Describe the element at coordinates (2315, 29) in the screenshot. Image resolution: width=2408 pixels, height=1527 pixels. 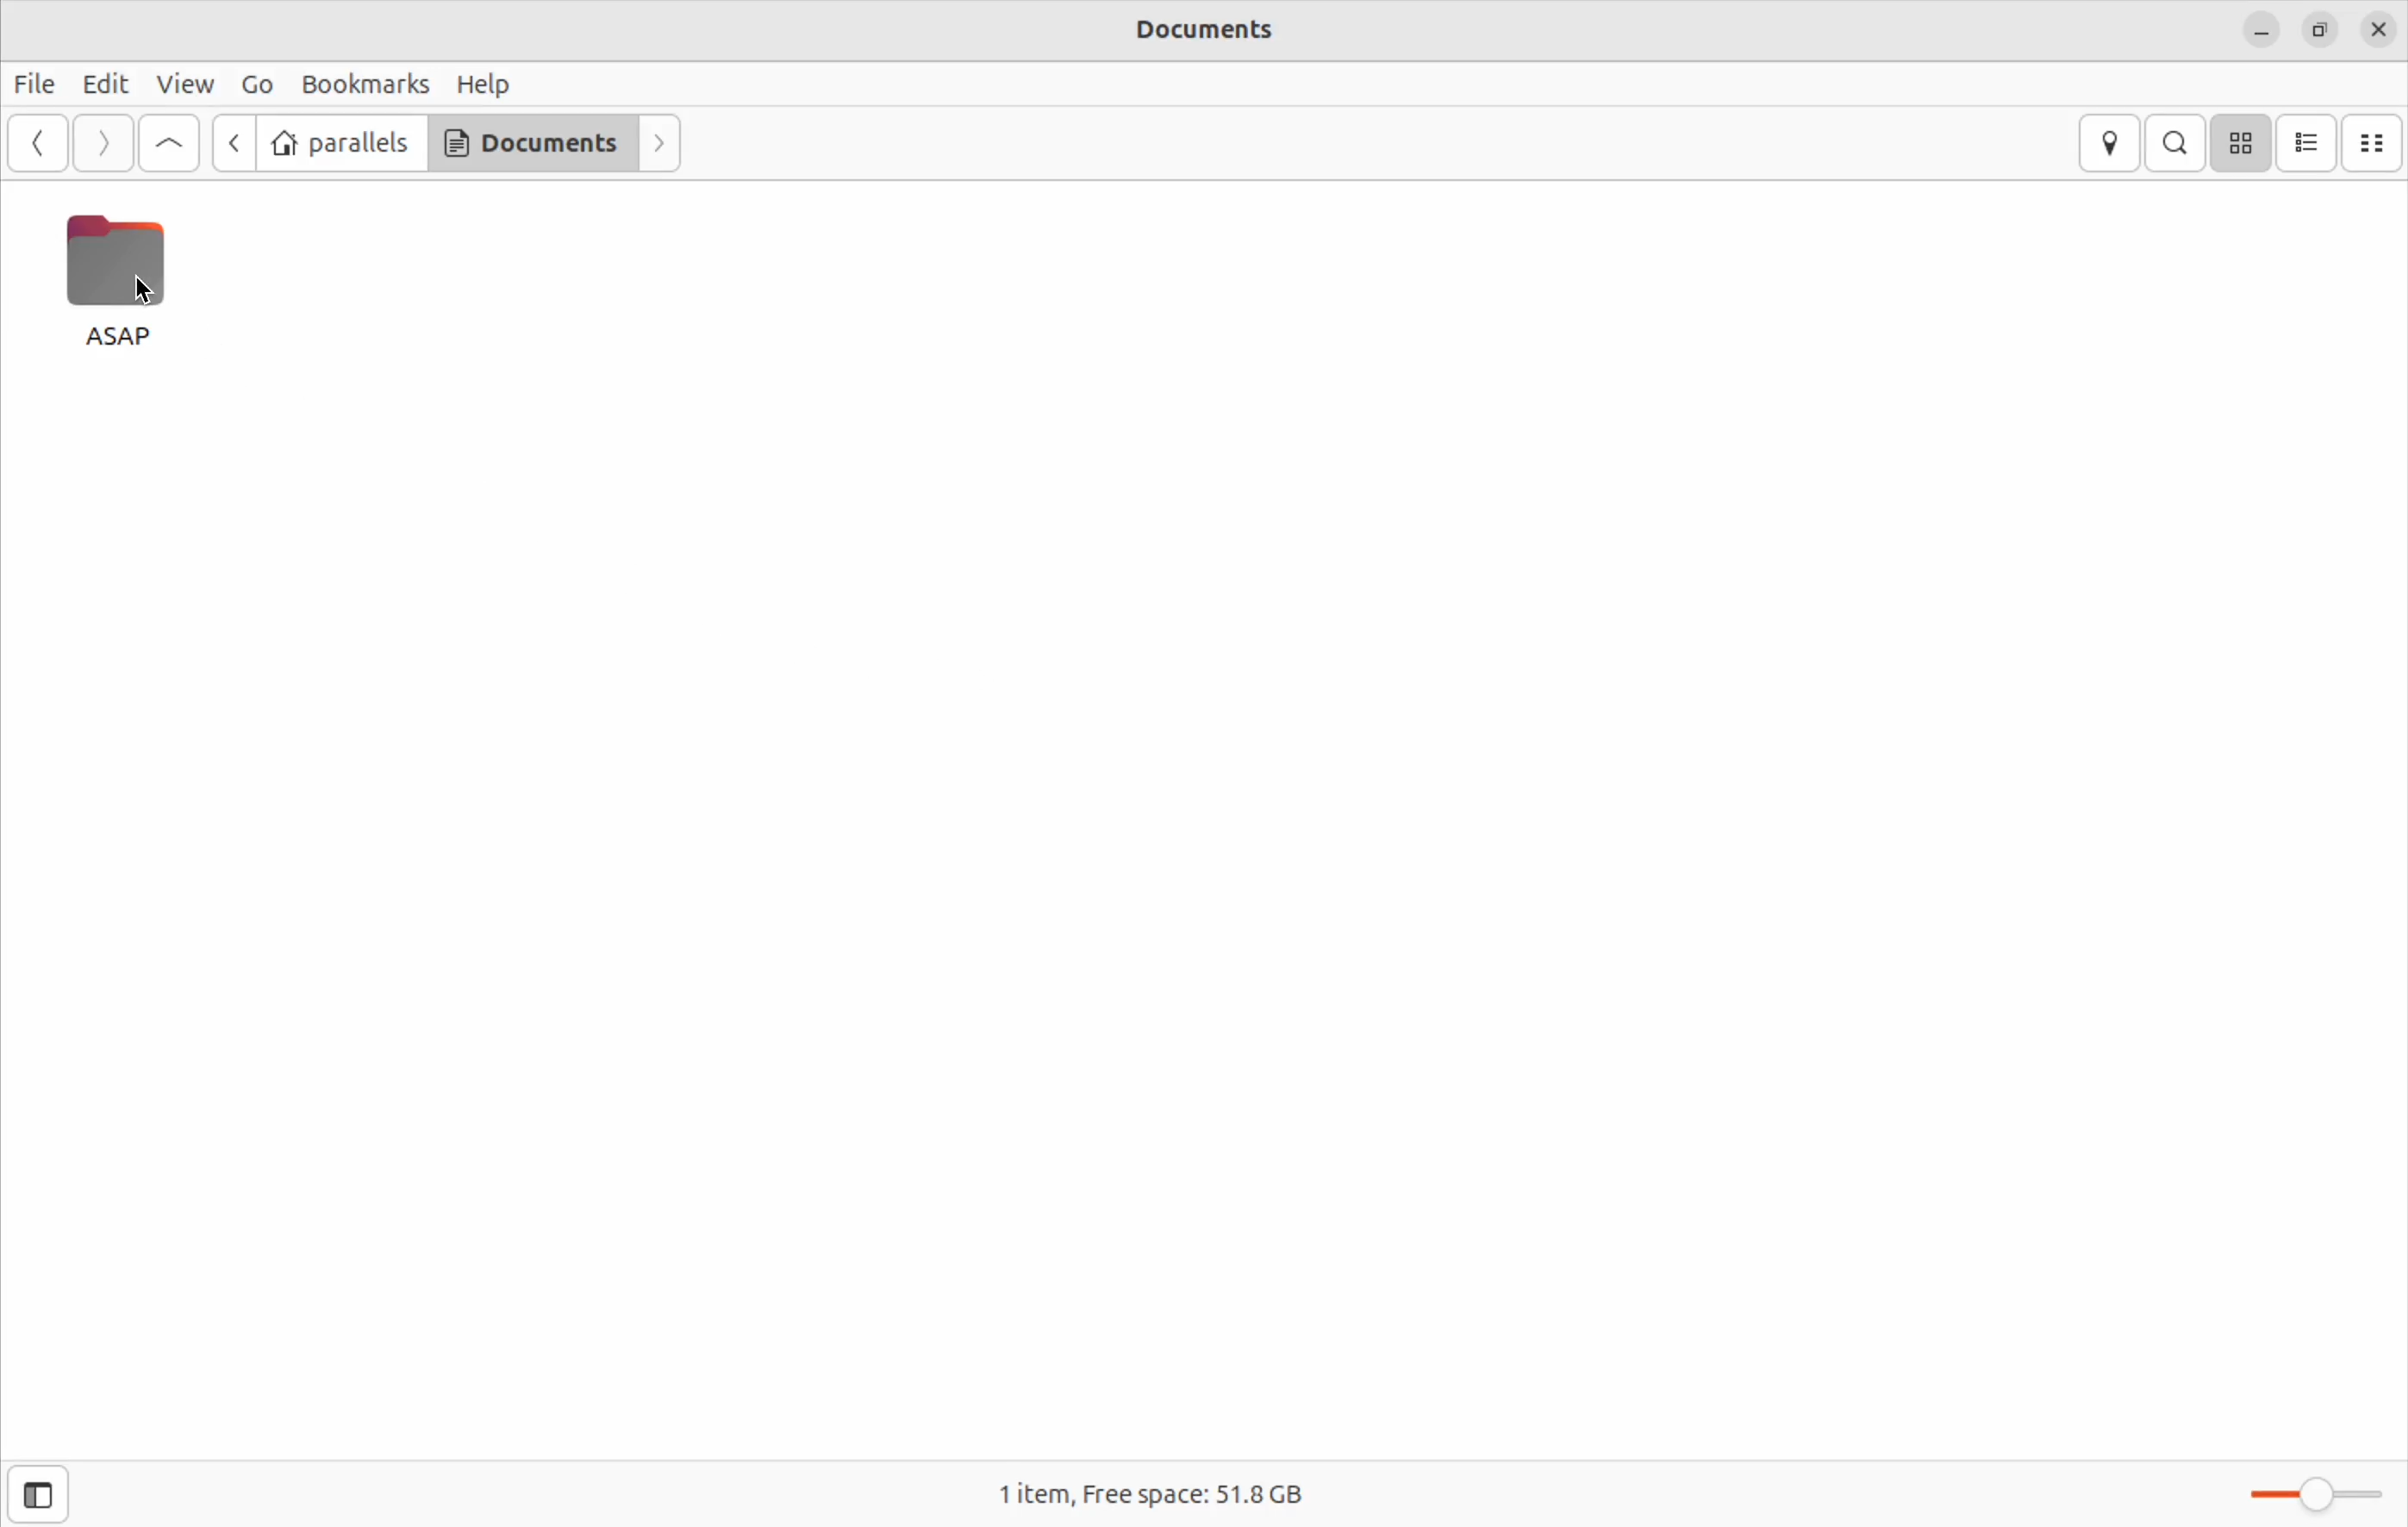
I see `resize` at that location.